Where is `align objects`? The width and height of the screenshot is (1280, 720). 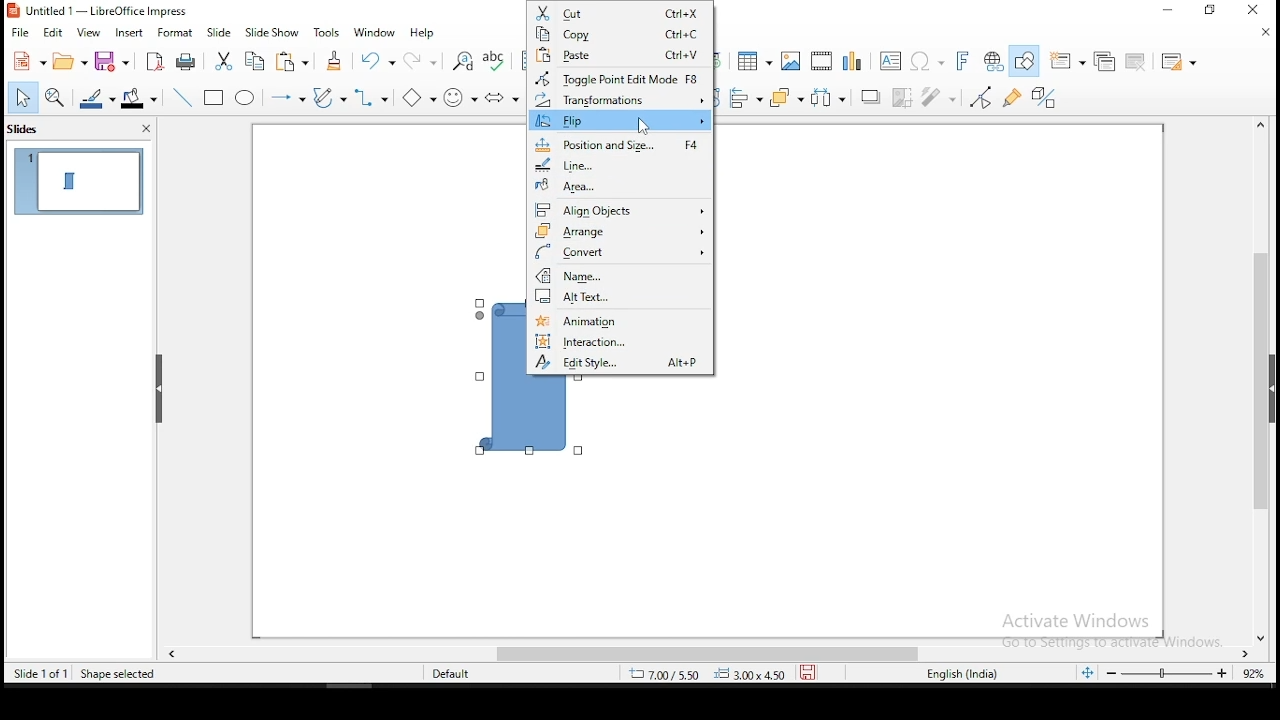
align objects is located at coordinates (616, 212).